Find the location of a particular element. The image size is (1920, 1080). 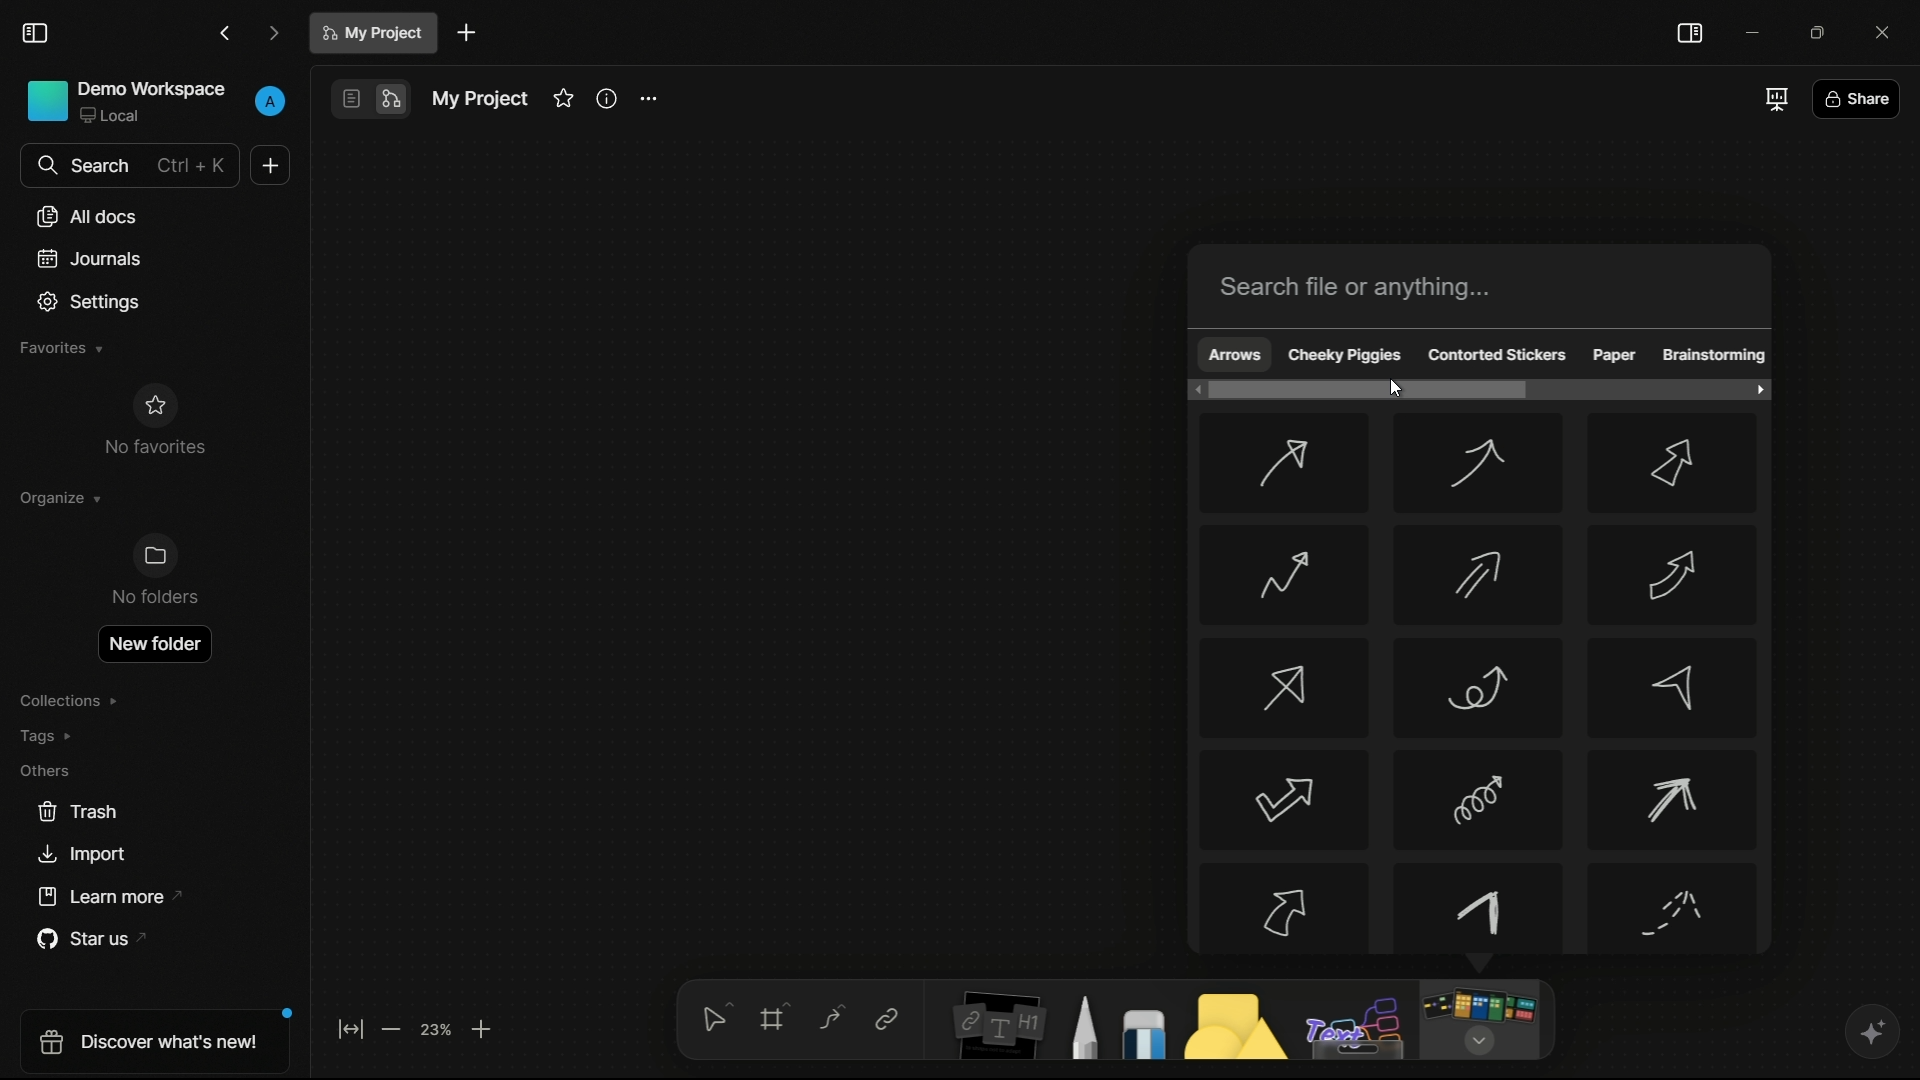

cheeky piggies is located at coordinates (1346, 354).